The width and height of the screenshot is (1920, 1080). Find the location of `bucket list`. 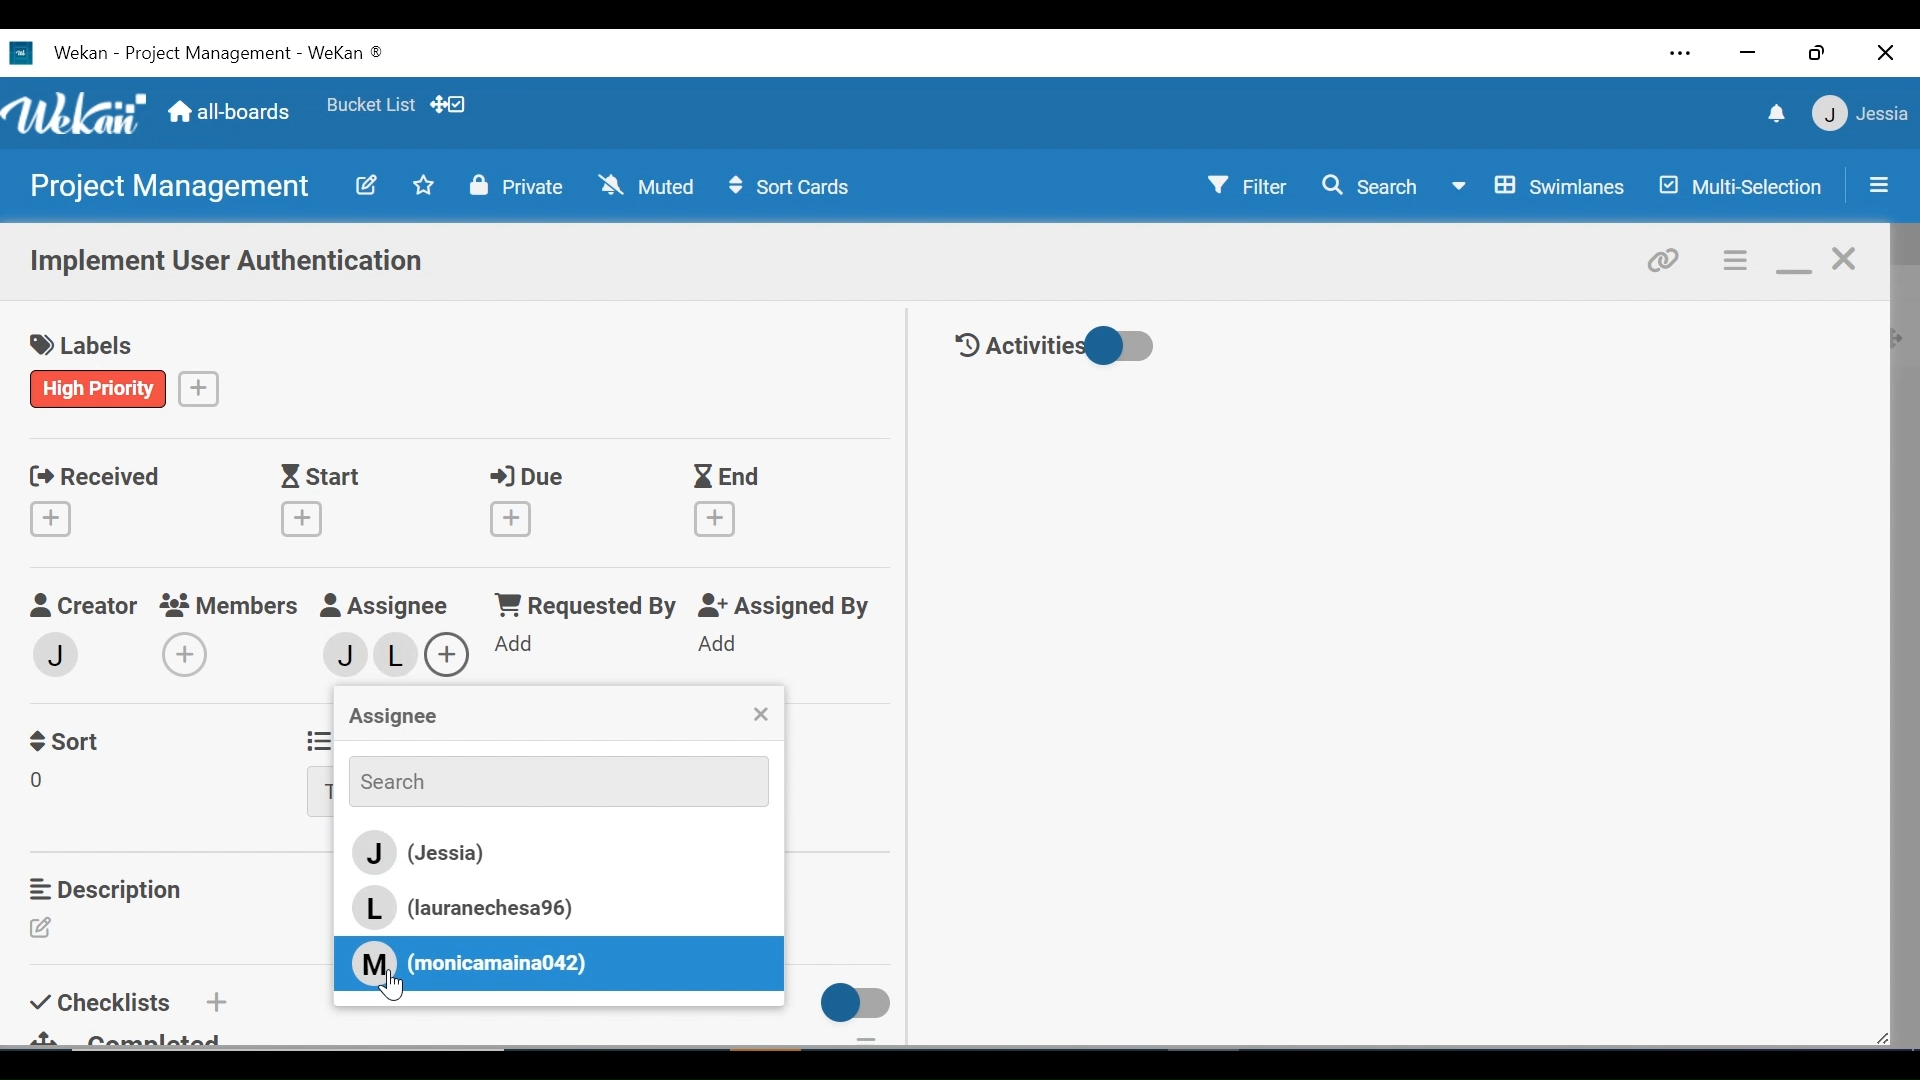

bucket list is located at coordinates (370, 105).